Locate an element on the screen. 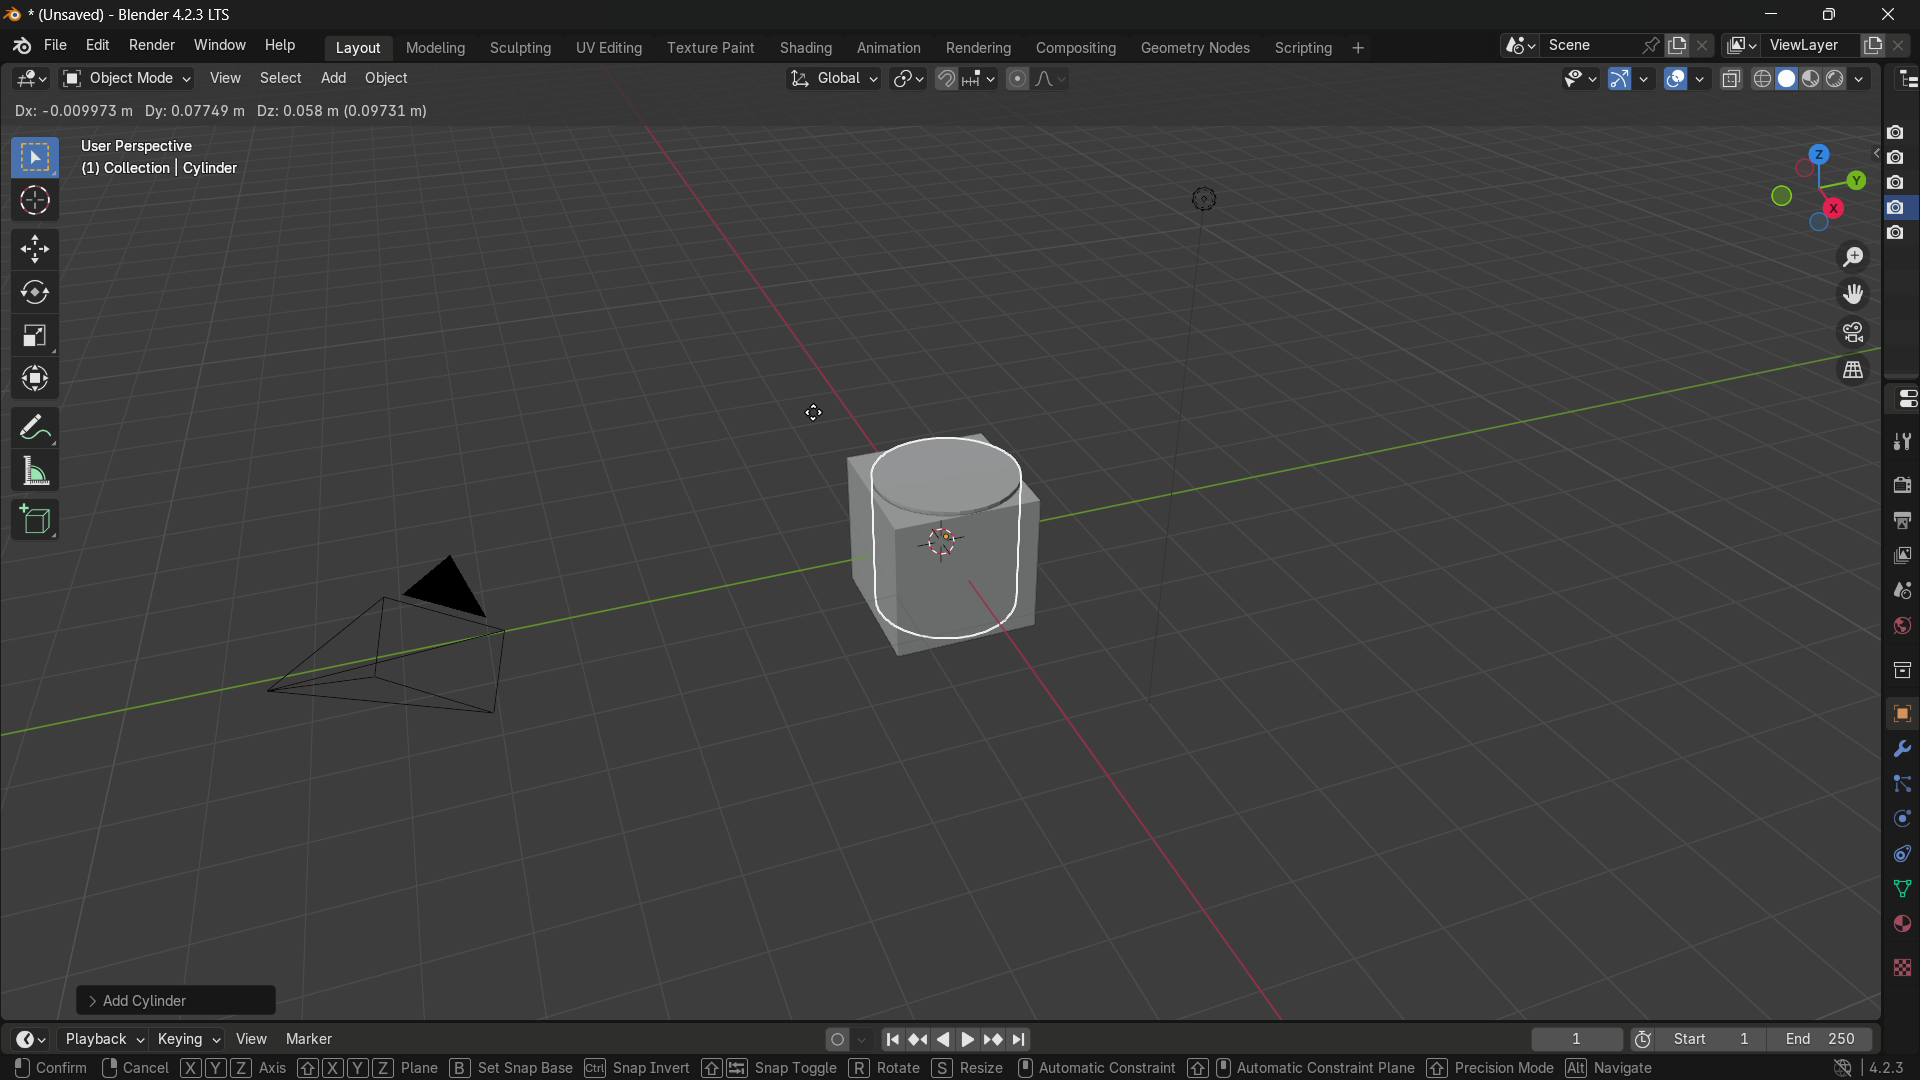 The image size is (1920, 1080). texture paint menu is located at coordinates (712, 48).